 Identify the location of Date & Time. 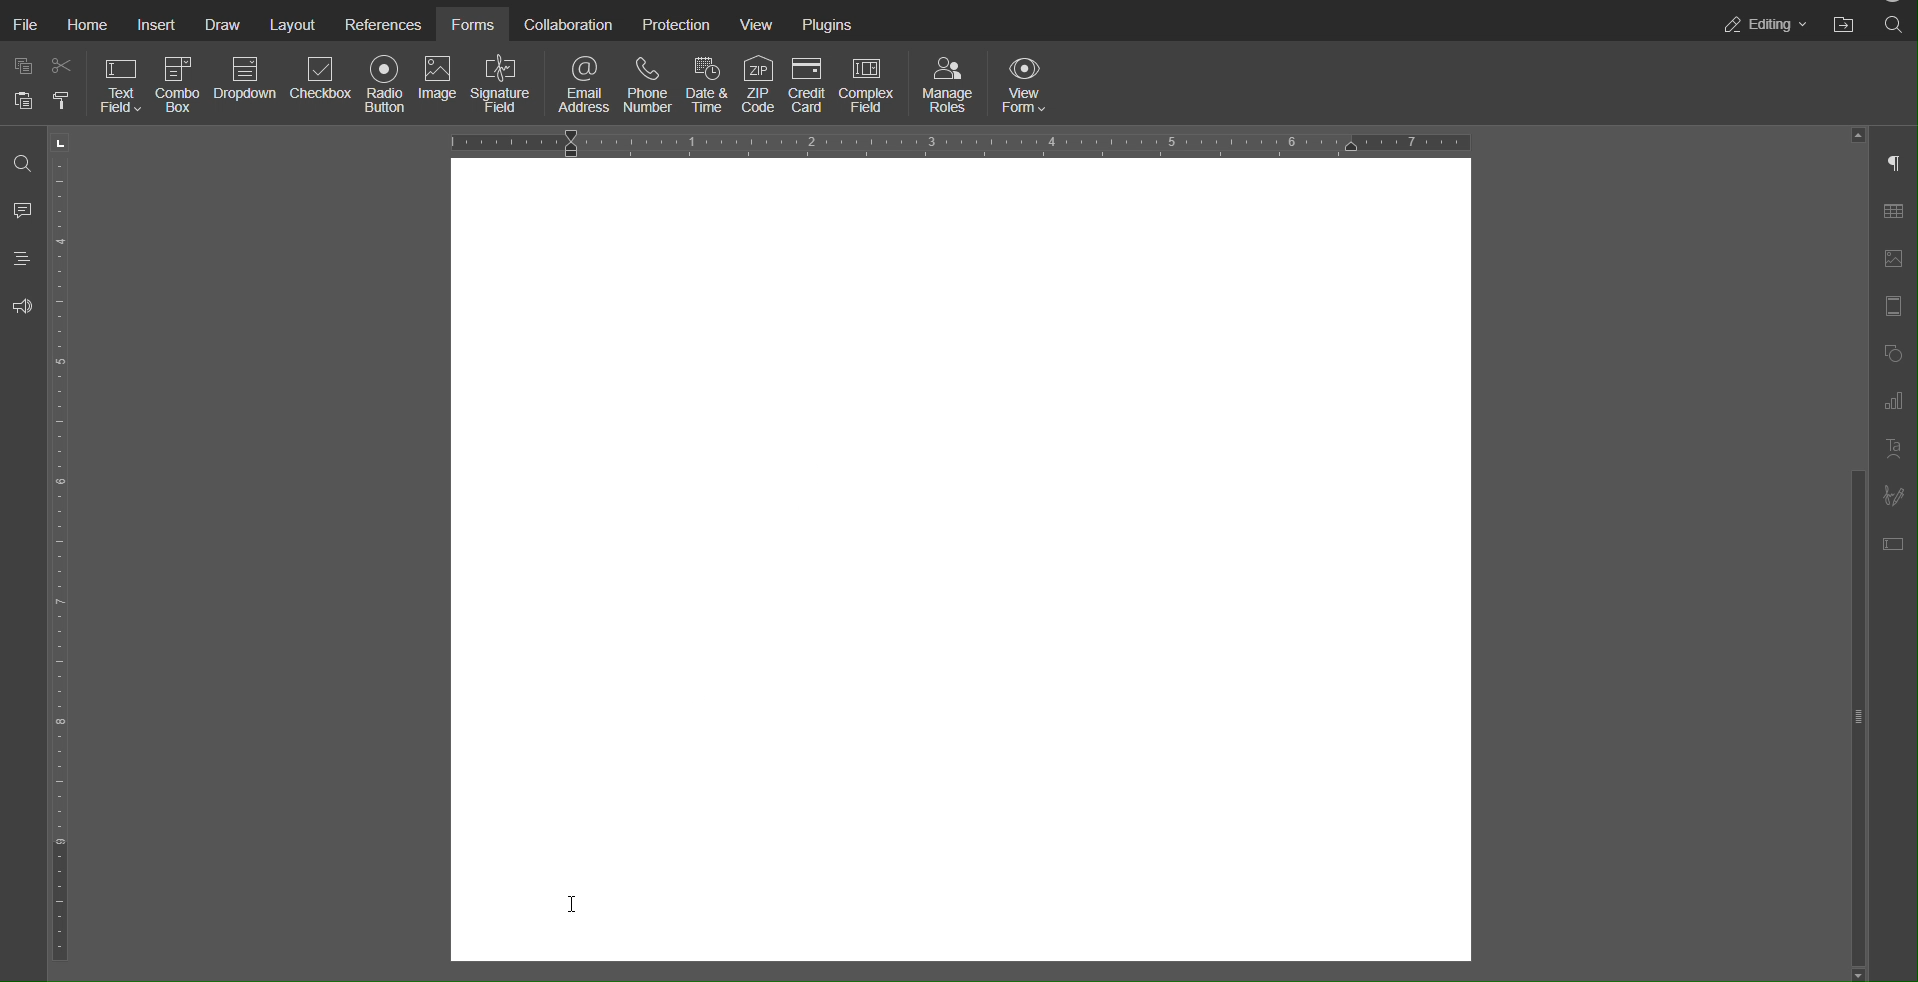
(702, 83).